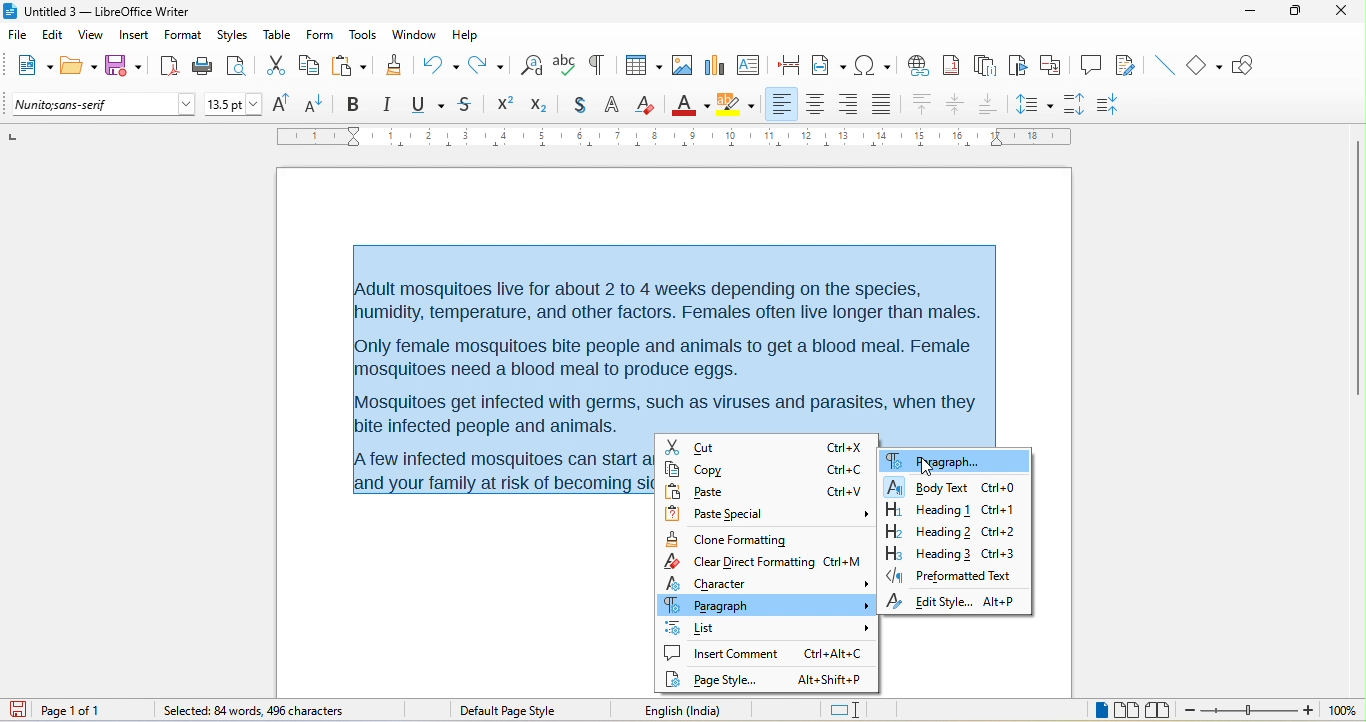 This screenshot has height=722, width=1366. What do you see at coordinates (640, 67) in the screenshot?
I see `table` at bounding box center [640, 67].